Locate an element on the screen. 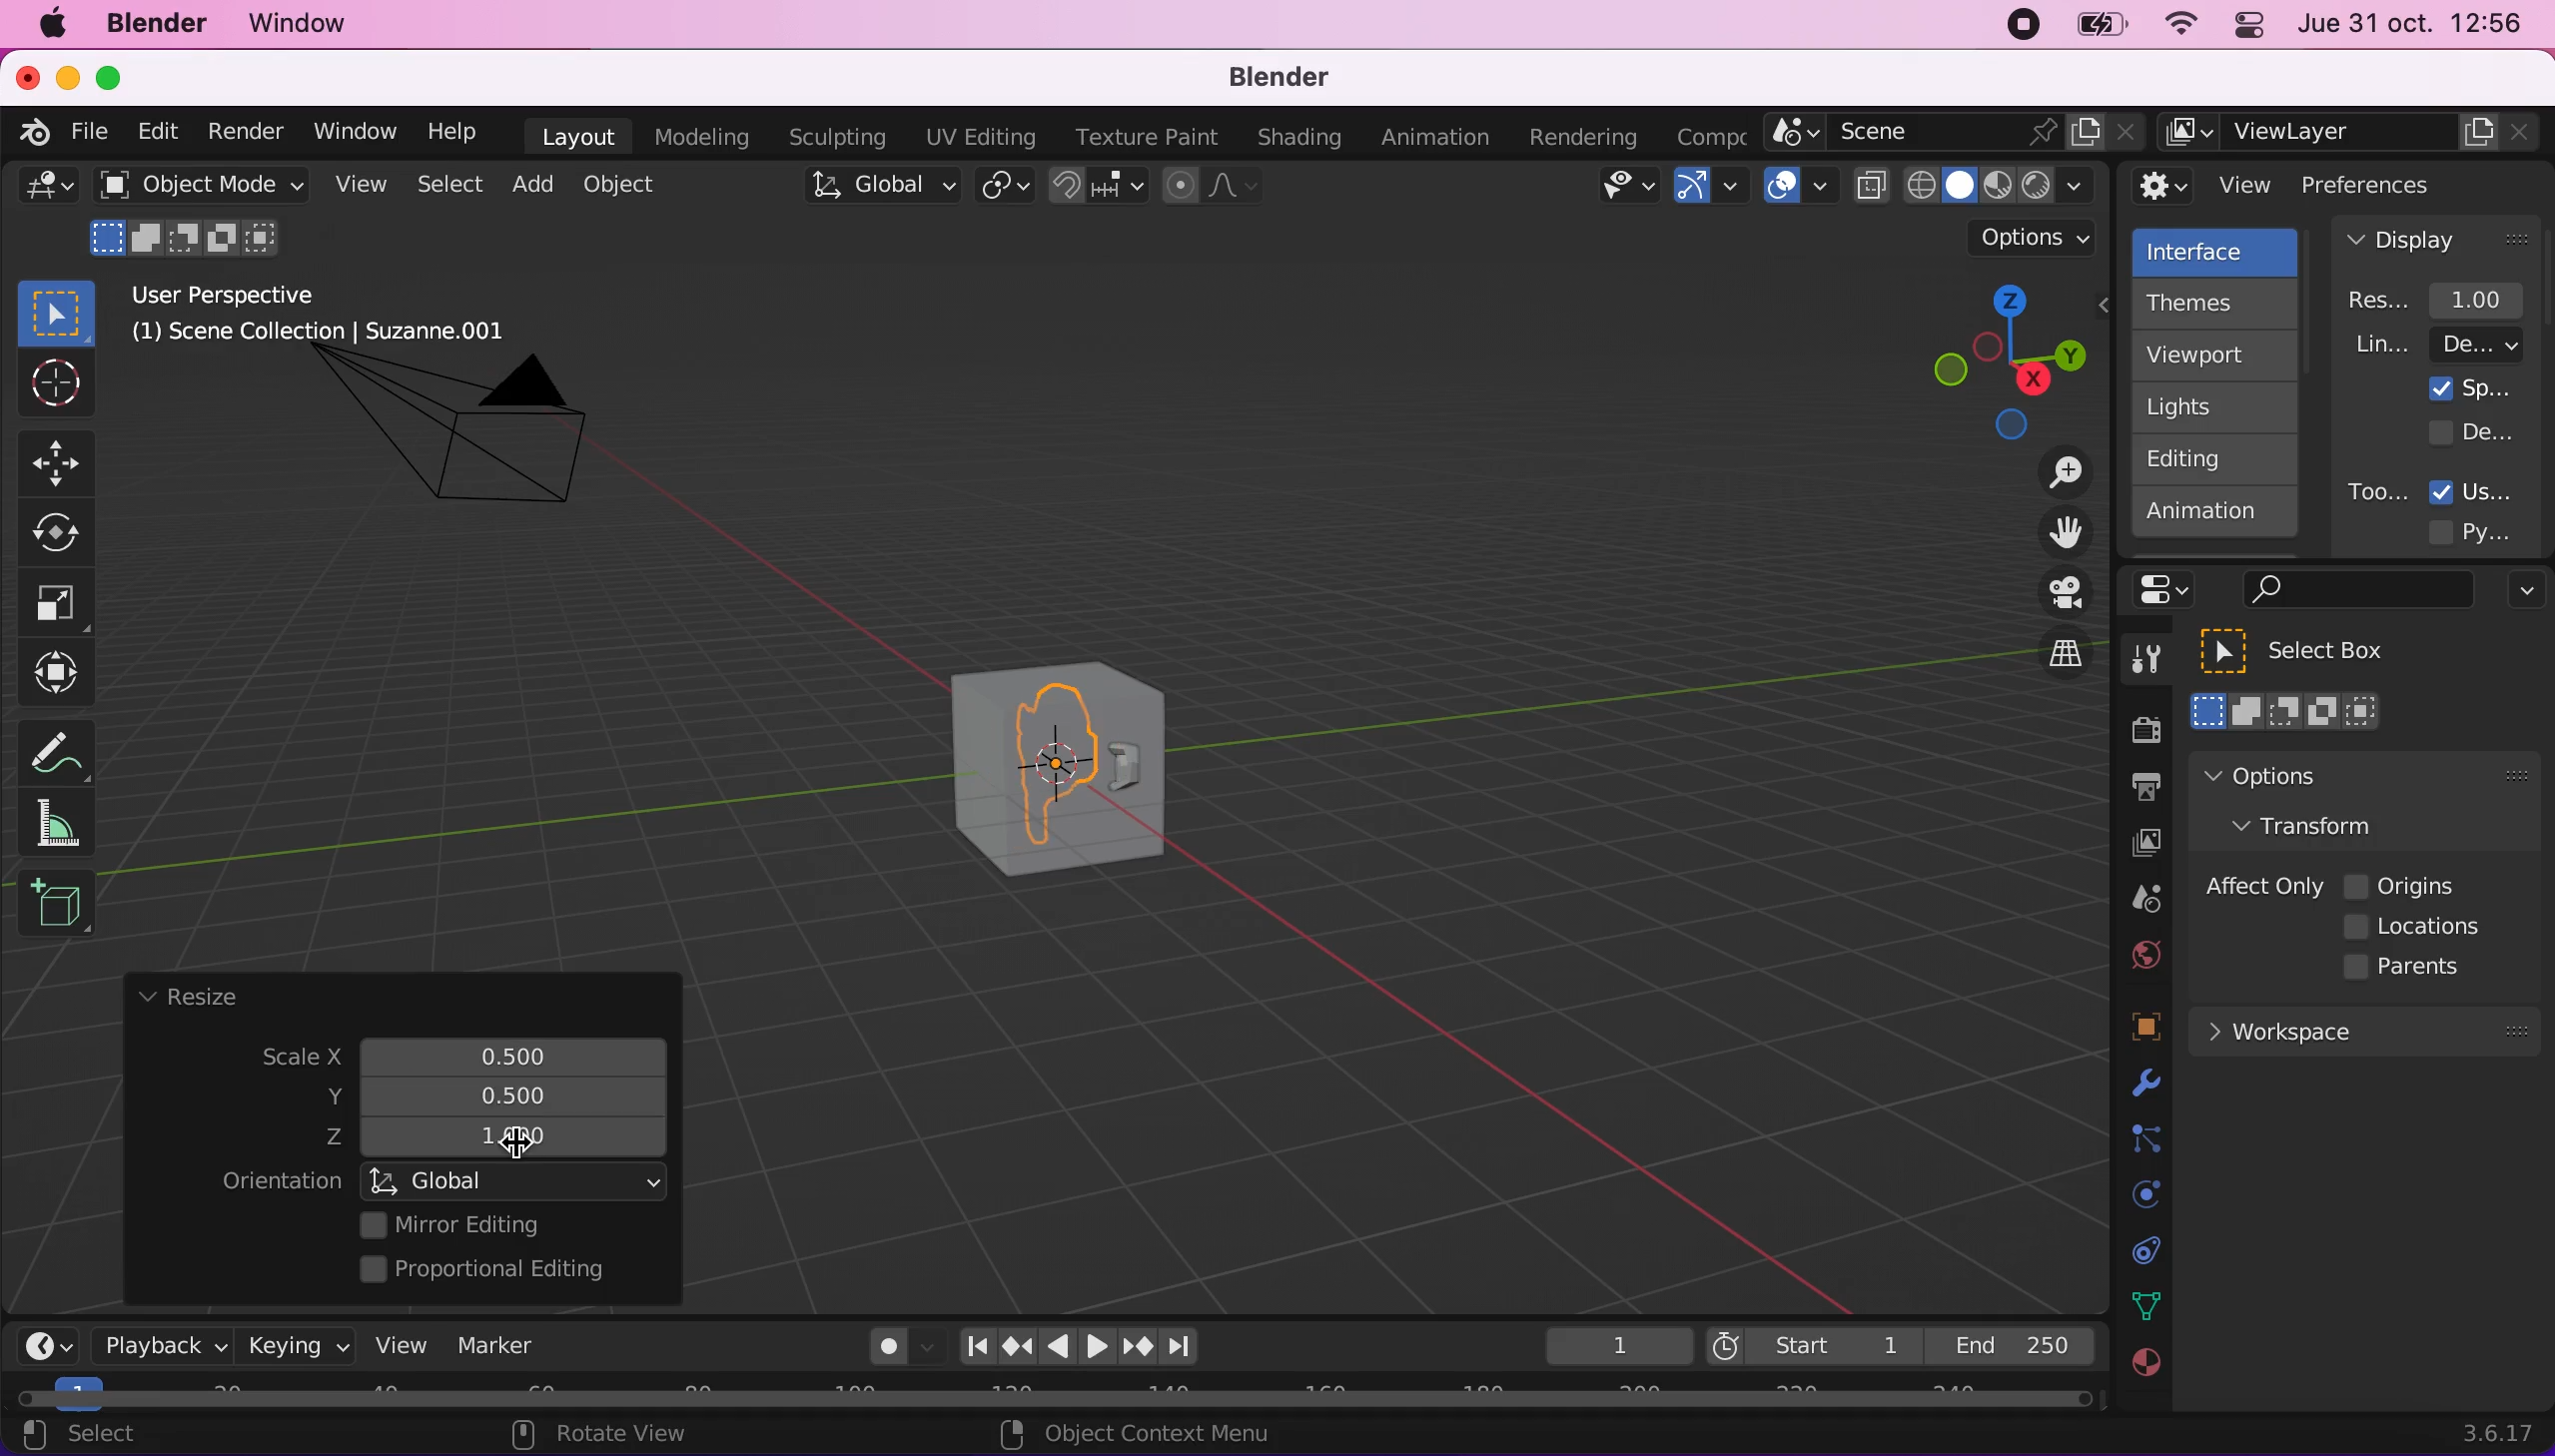  overlays is located at coordinates (1800, 187).